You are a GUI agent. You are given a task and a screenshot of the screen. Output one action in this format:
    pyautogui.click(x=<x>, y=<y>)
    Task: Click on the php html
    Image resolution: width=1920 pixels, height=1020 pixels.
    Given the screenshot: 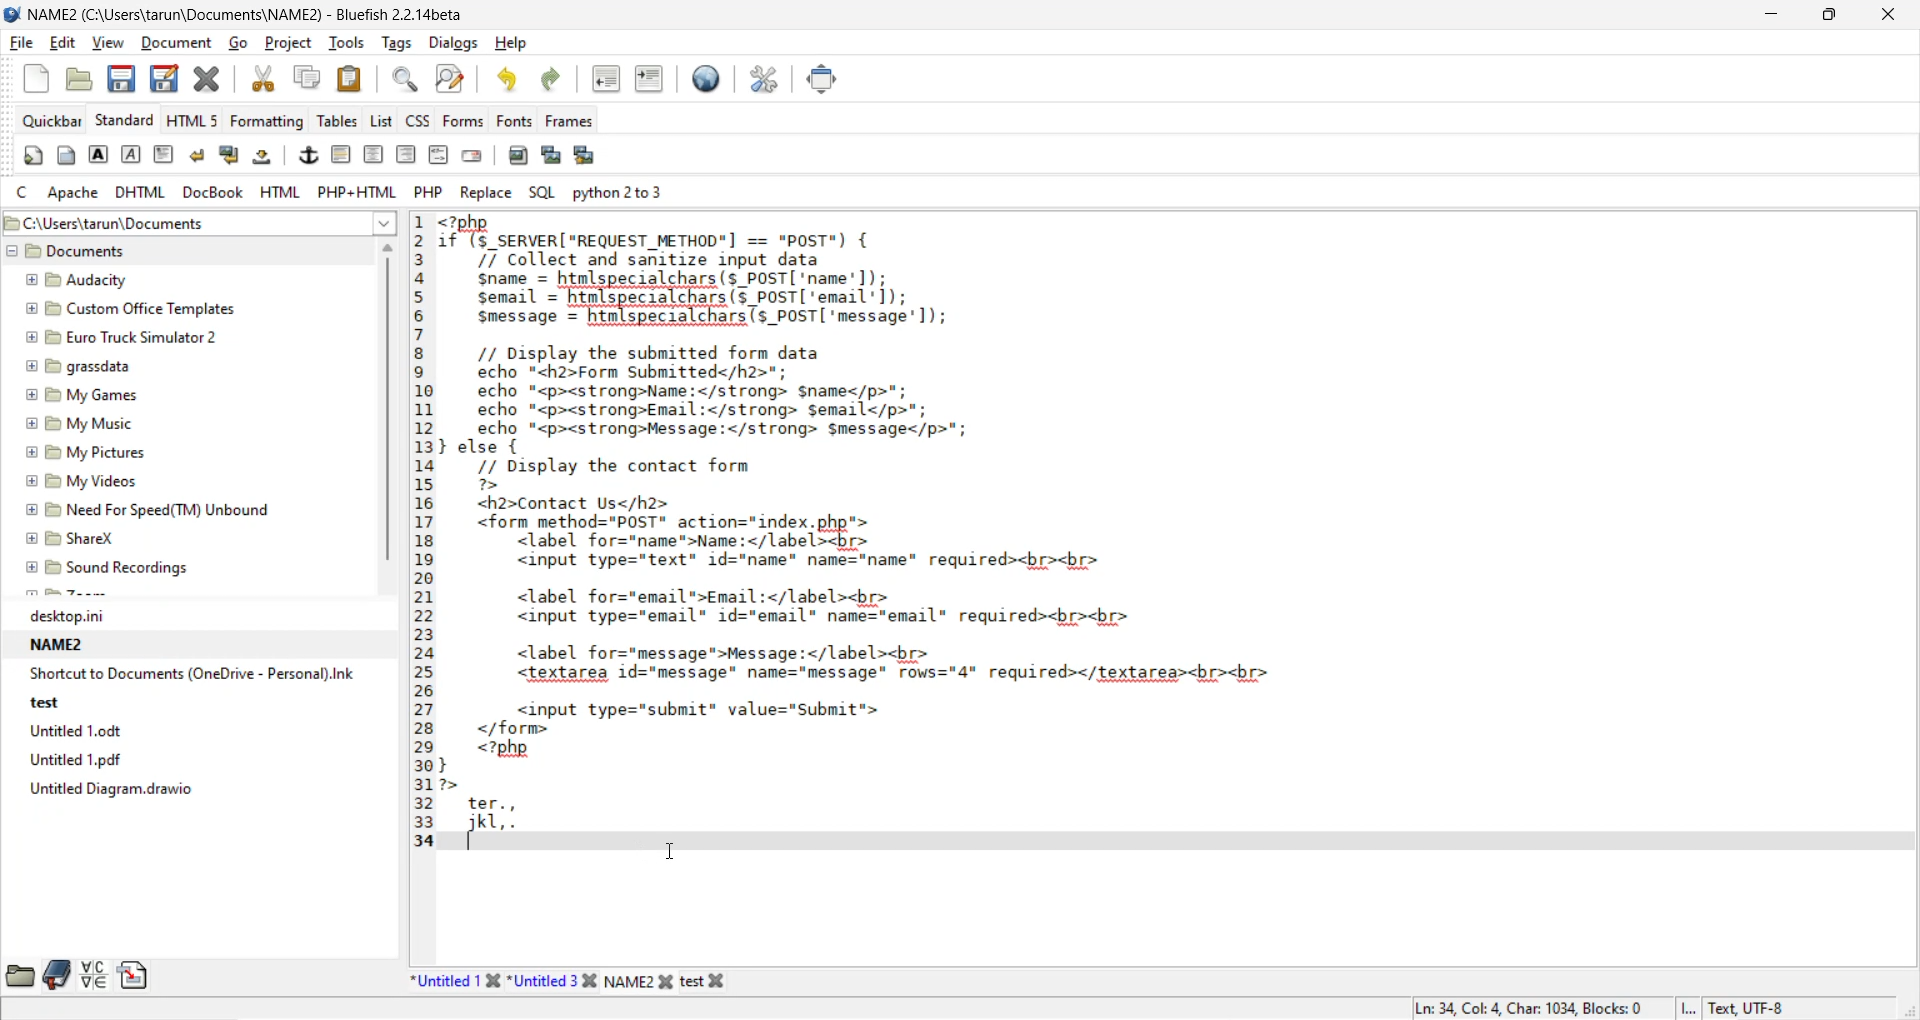 What is the action you would take?
    pyautogui.click(x=359, y=189)
    